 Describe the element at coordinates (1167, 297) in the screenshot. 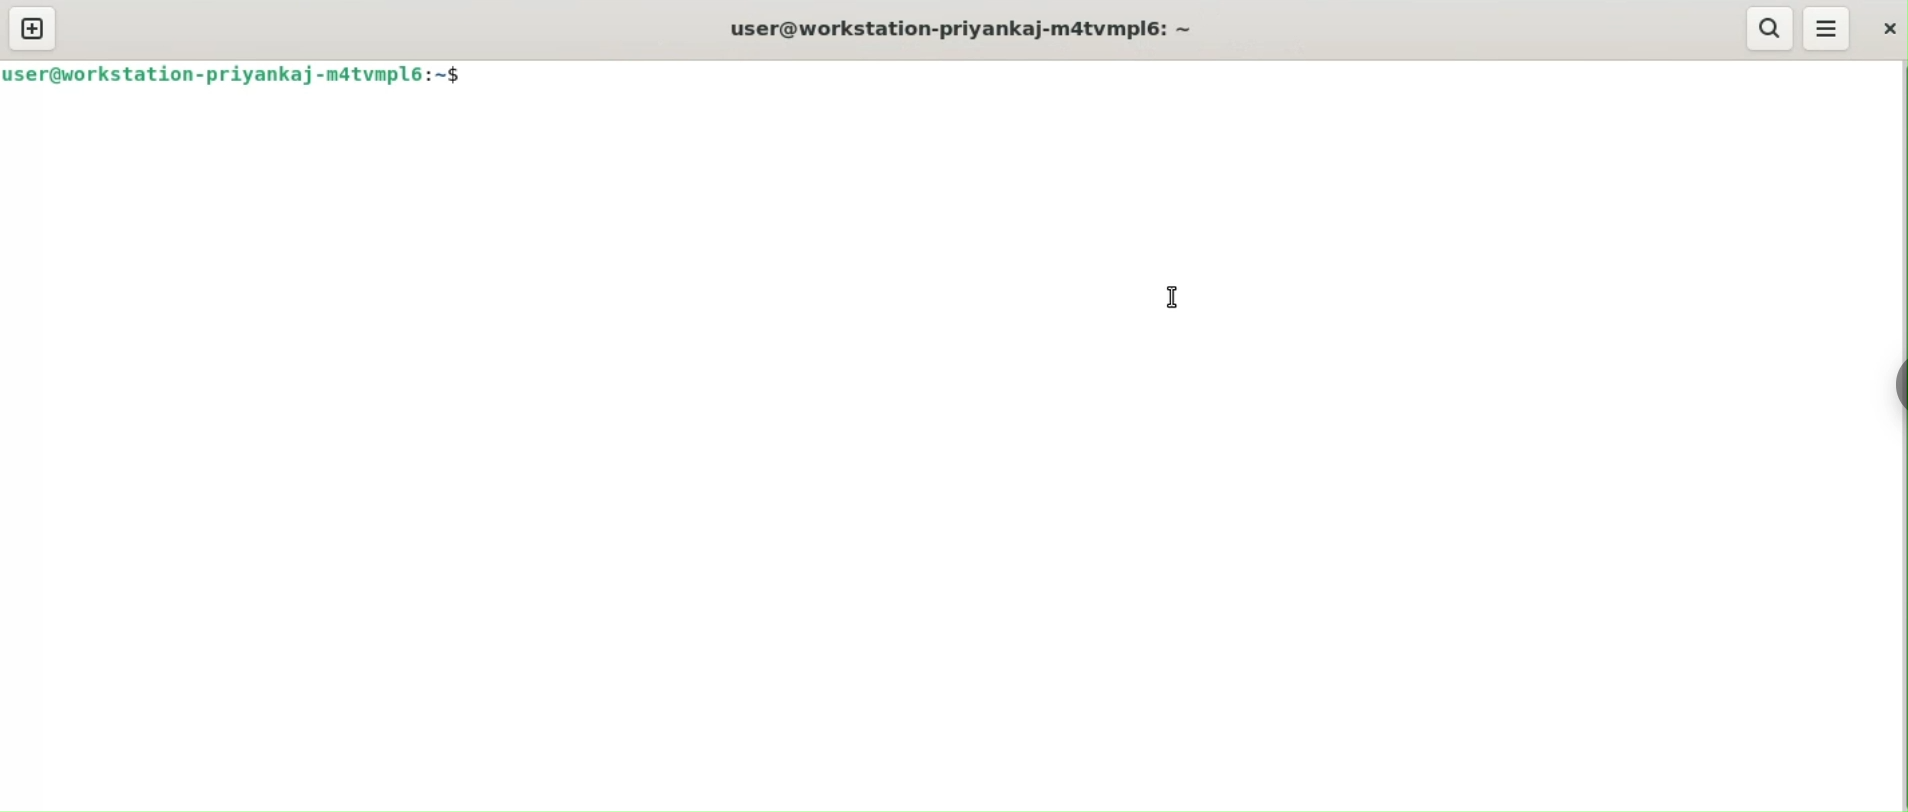

I see `cursor` at that location.